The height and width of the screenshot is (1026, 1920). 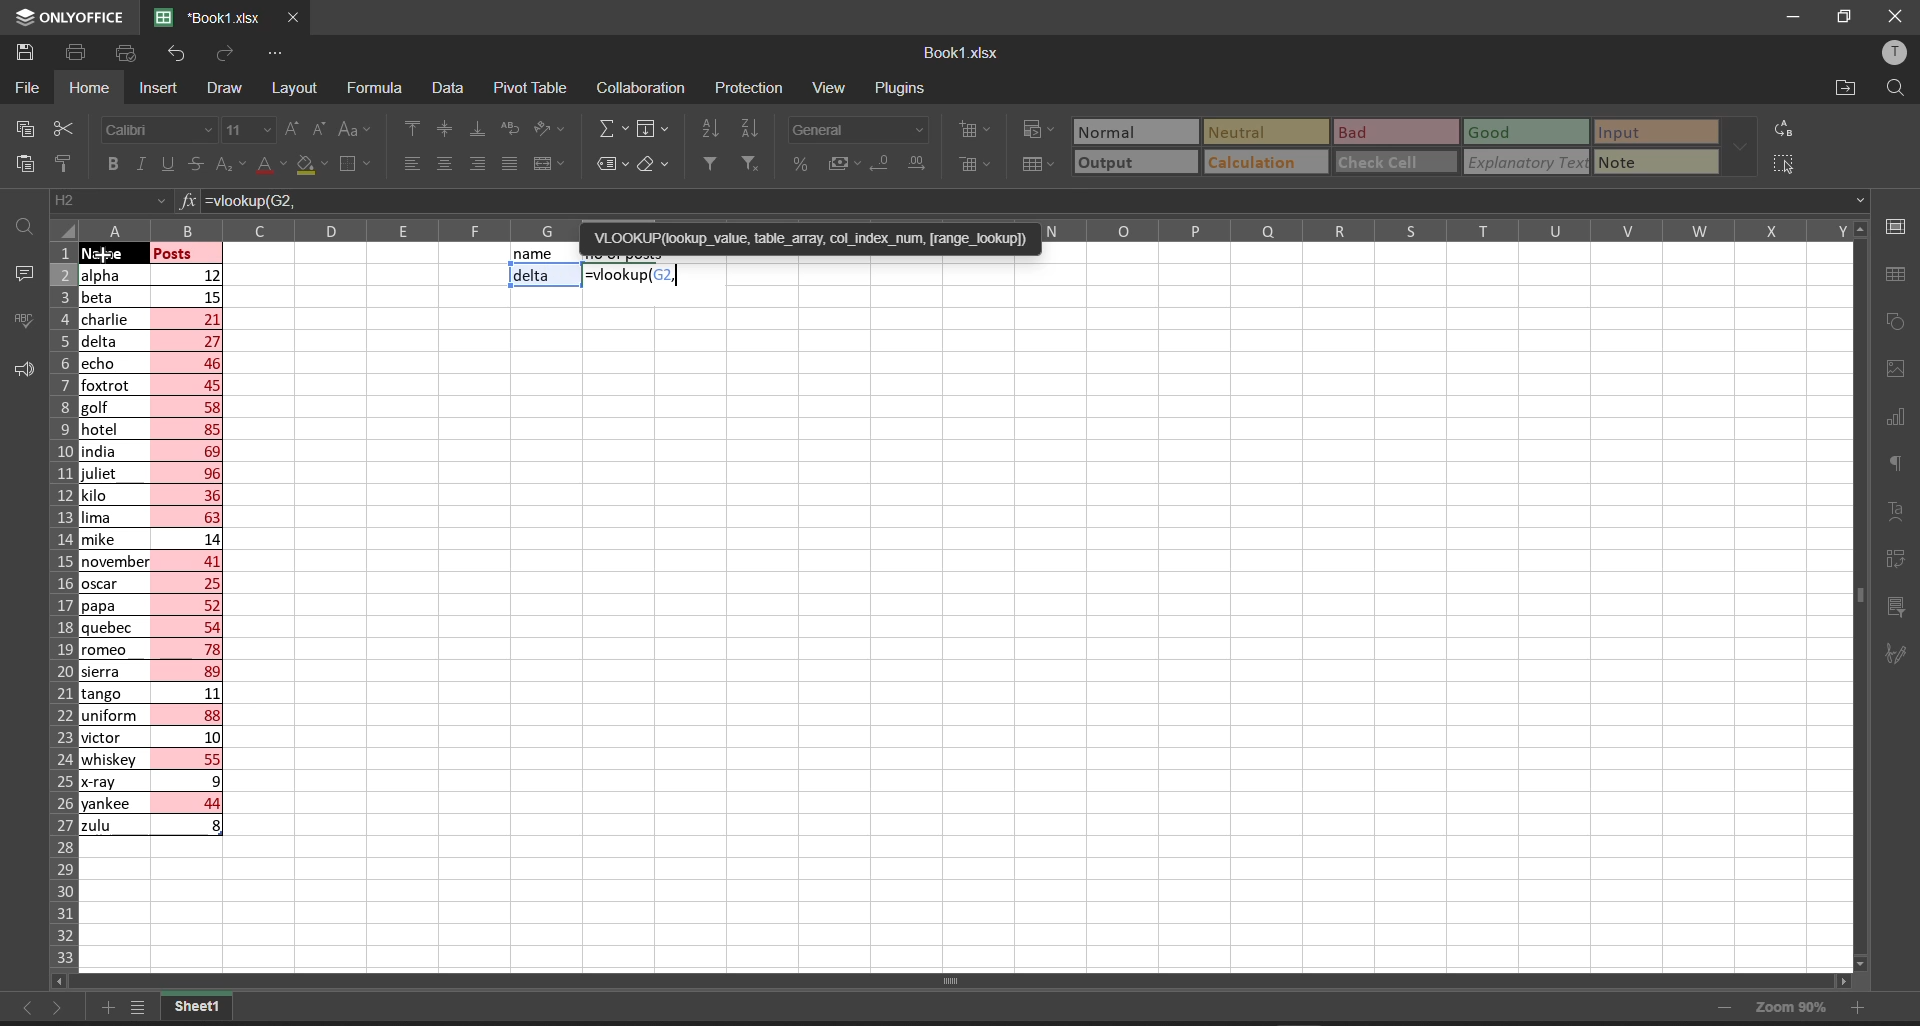 I want to click on customize quick access tool bar, so click(x=276, y=51).